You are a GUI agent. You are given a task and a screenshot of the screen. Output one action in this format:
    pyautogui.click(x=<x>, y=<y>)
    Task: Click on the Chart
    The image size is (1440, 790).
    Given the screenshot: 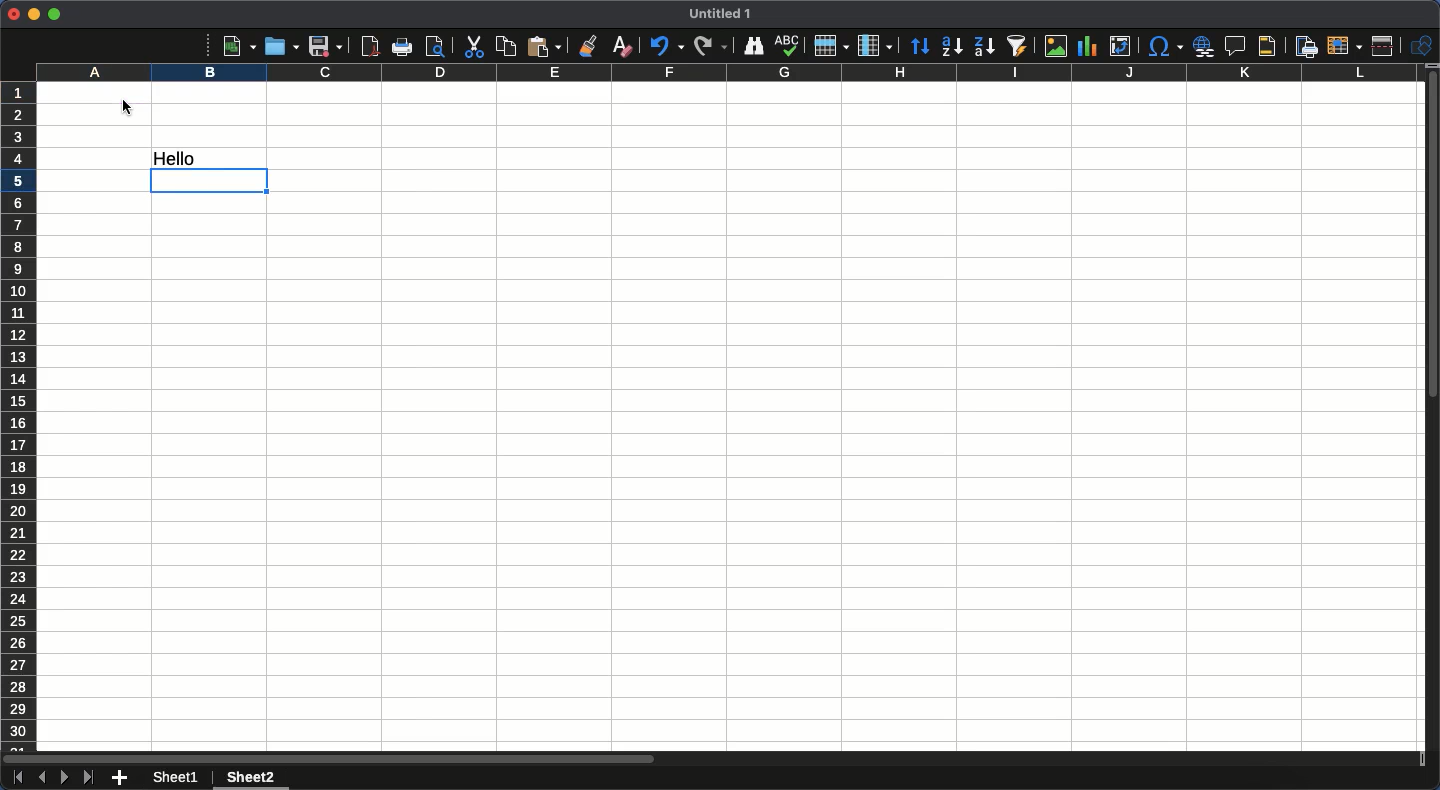 What is the action you would take?
    pyautogui.click(x=1085, y=48)
    